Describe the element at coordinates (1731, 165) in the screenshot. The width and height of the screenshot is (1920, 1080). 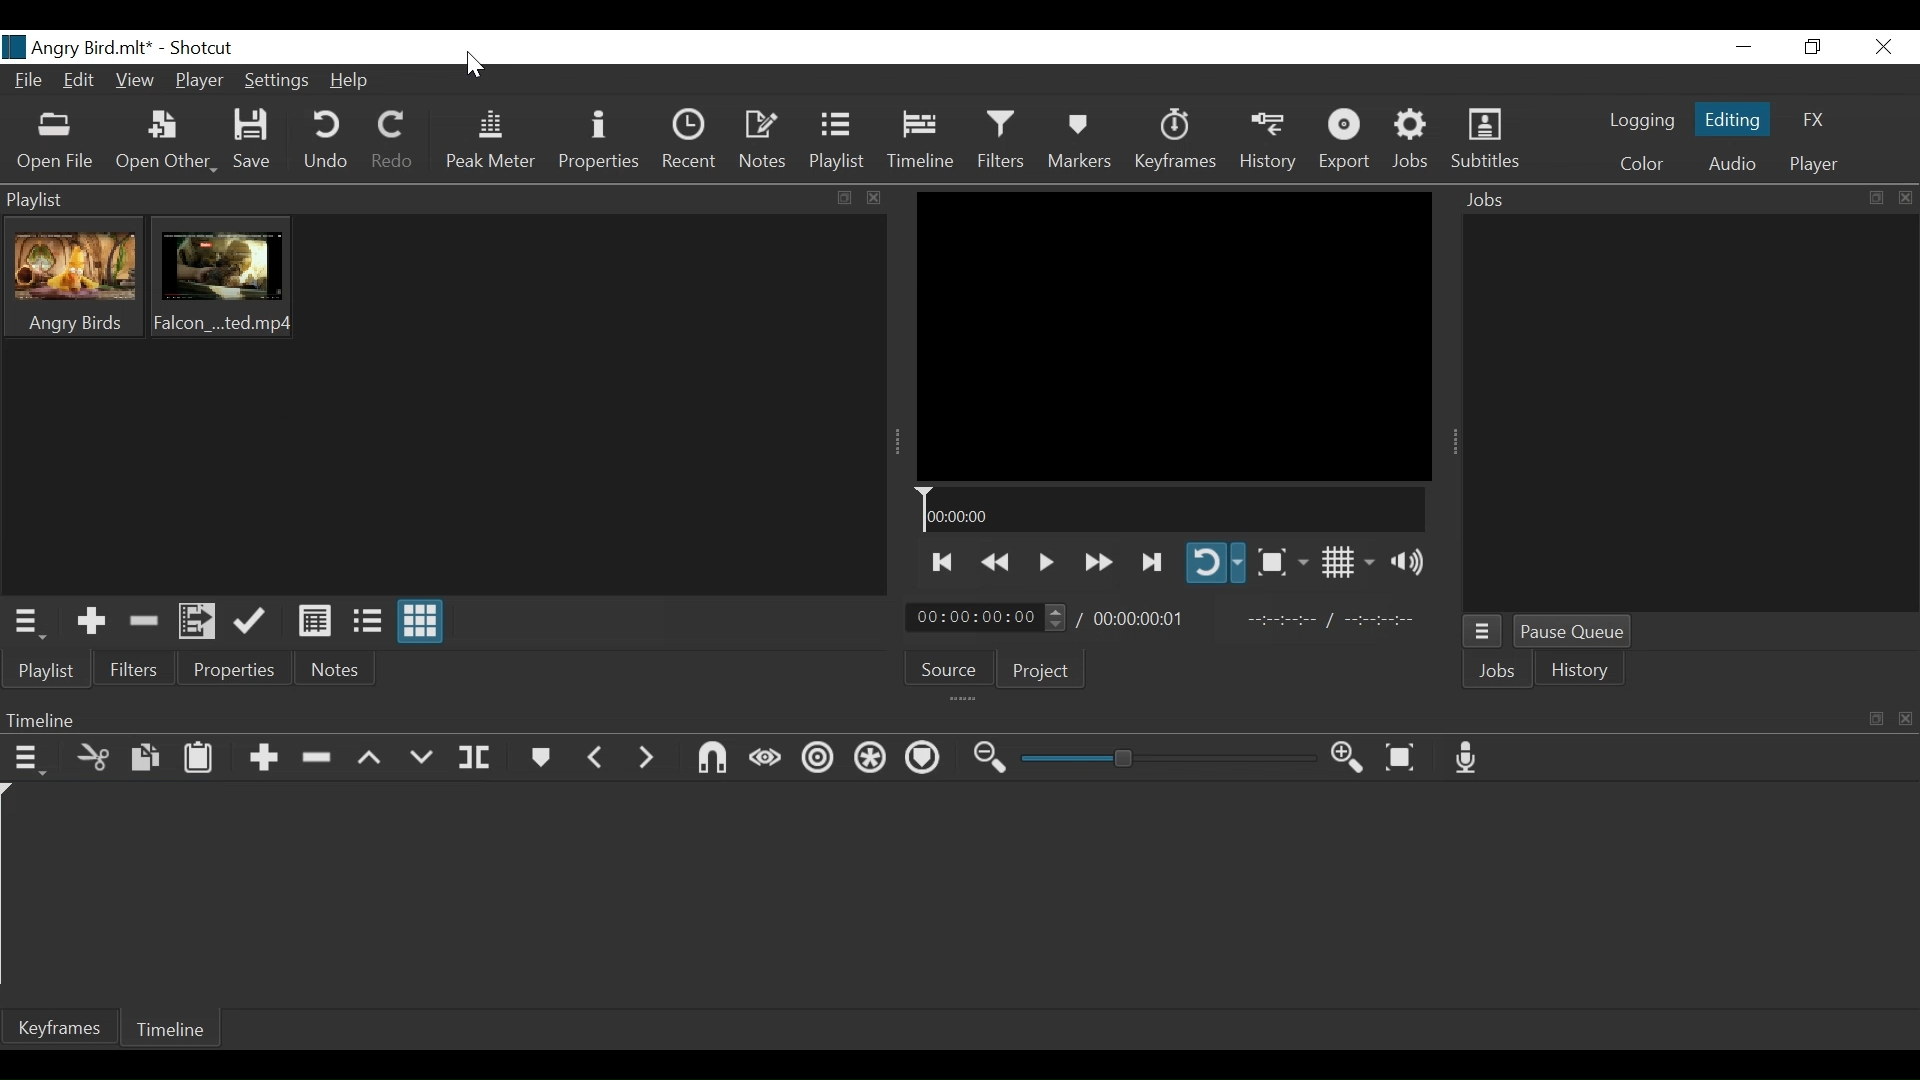
I see `` at that location.